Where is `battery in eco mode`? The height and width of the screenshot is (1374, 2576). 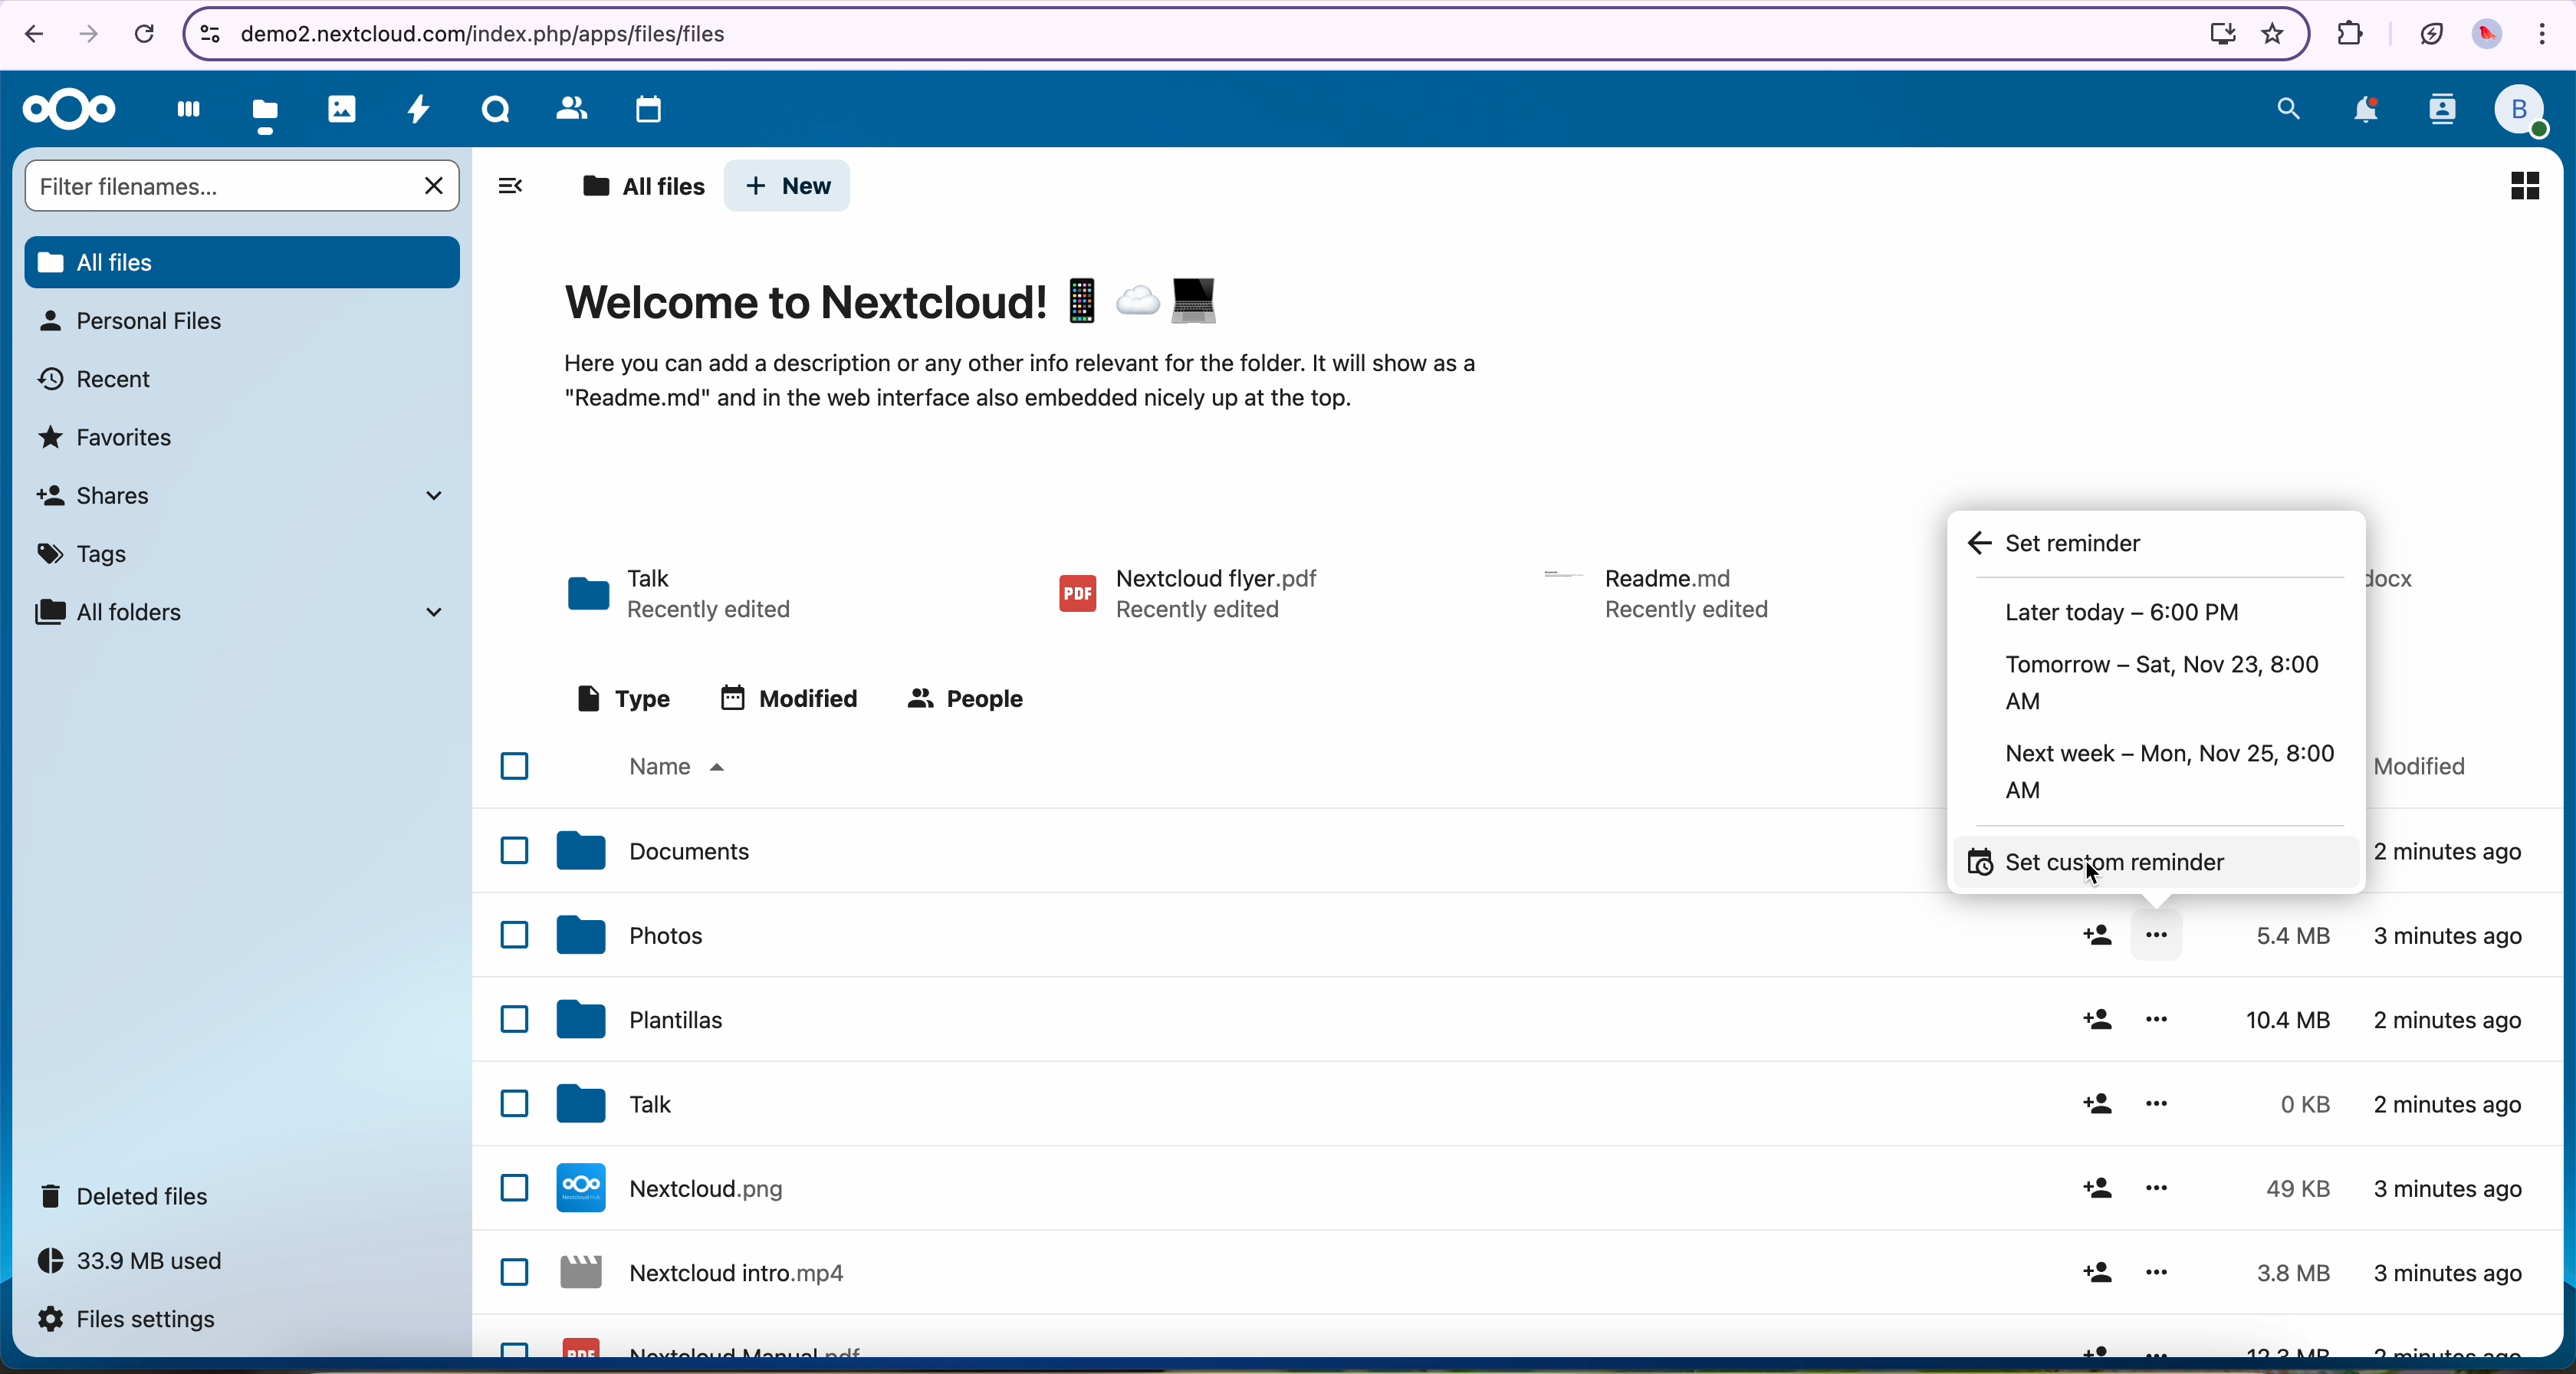
battery in eco mode is located at coordinates (2429, 30).